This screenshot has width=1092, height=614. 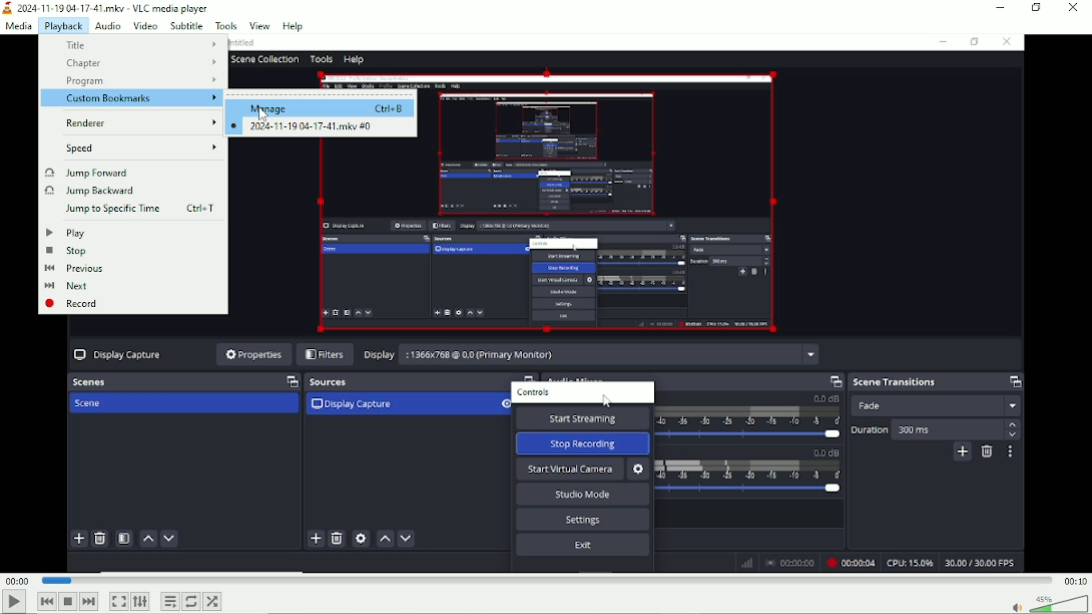 I want to click on Show extended settings, so click(x=140, y=602).